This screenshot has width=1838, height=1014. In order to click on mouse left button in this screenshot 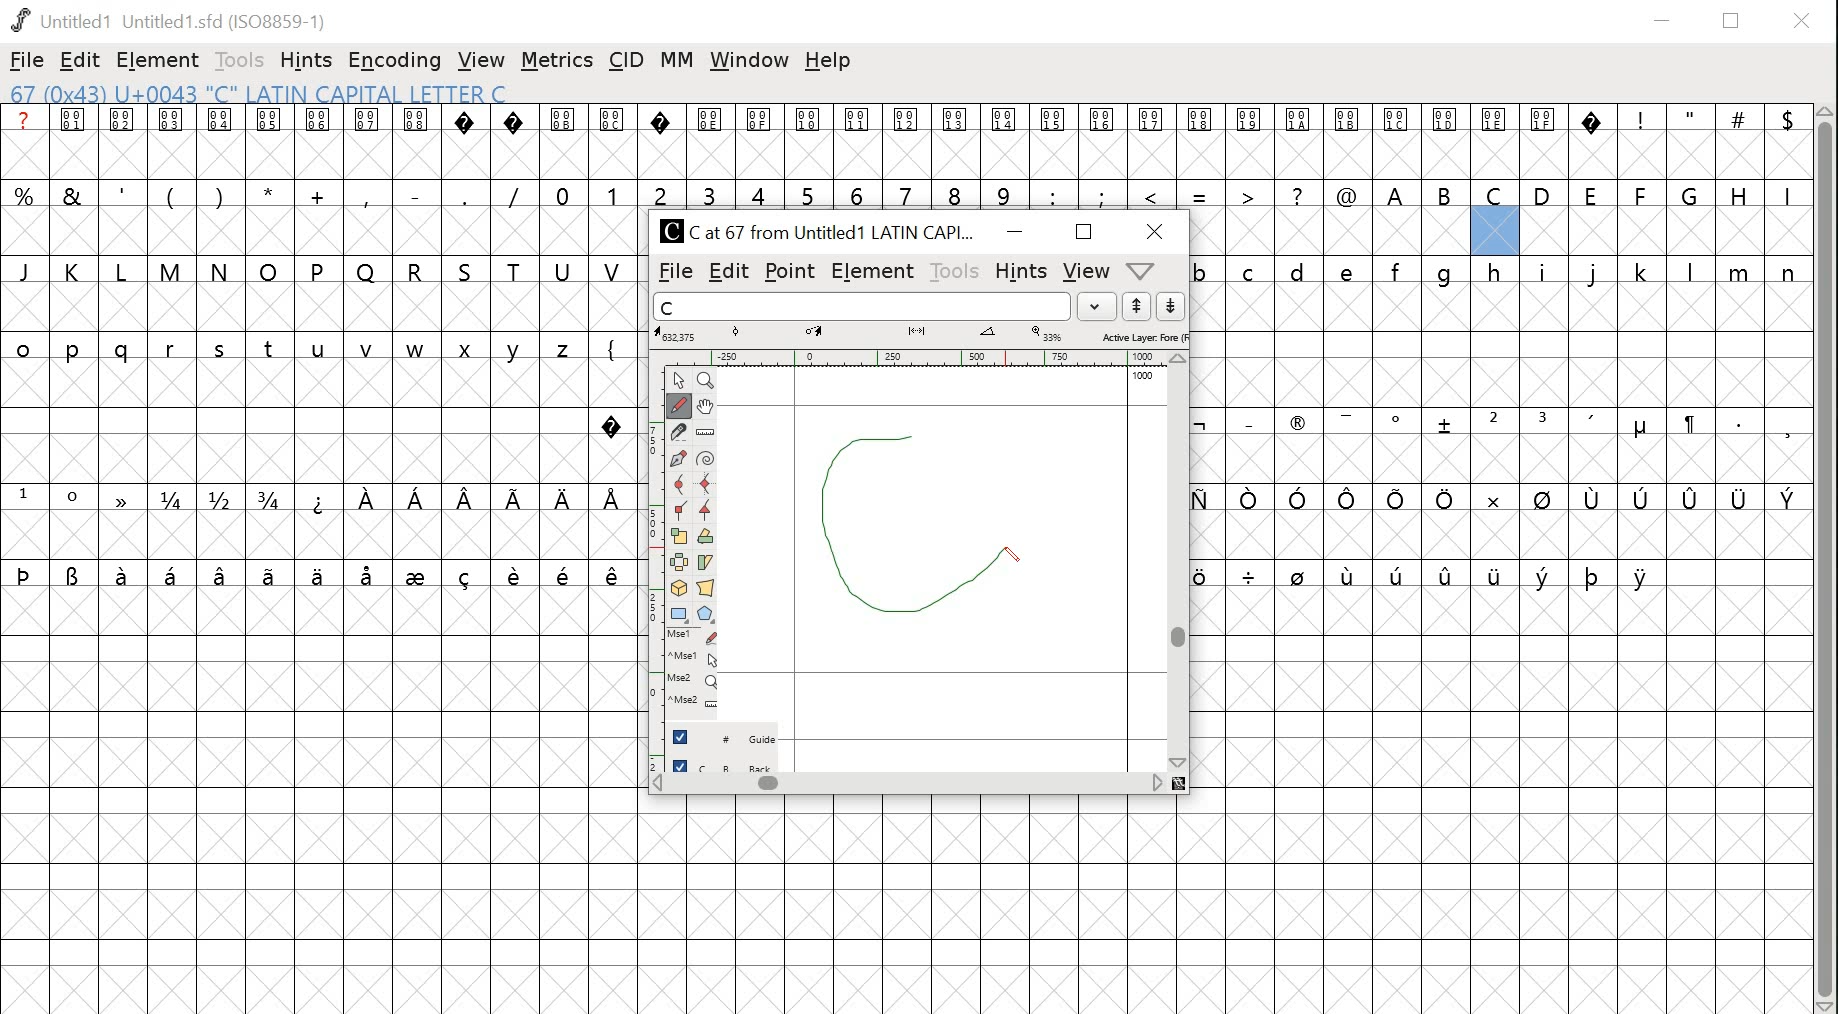, I will do `click(696, 637)`.